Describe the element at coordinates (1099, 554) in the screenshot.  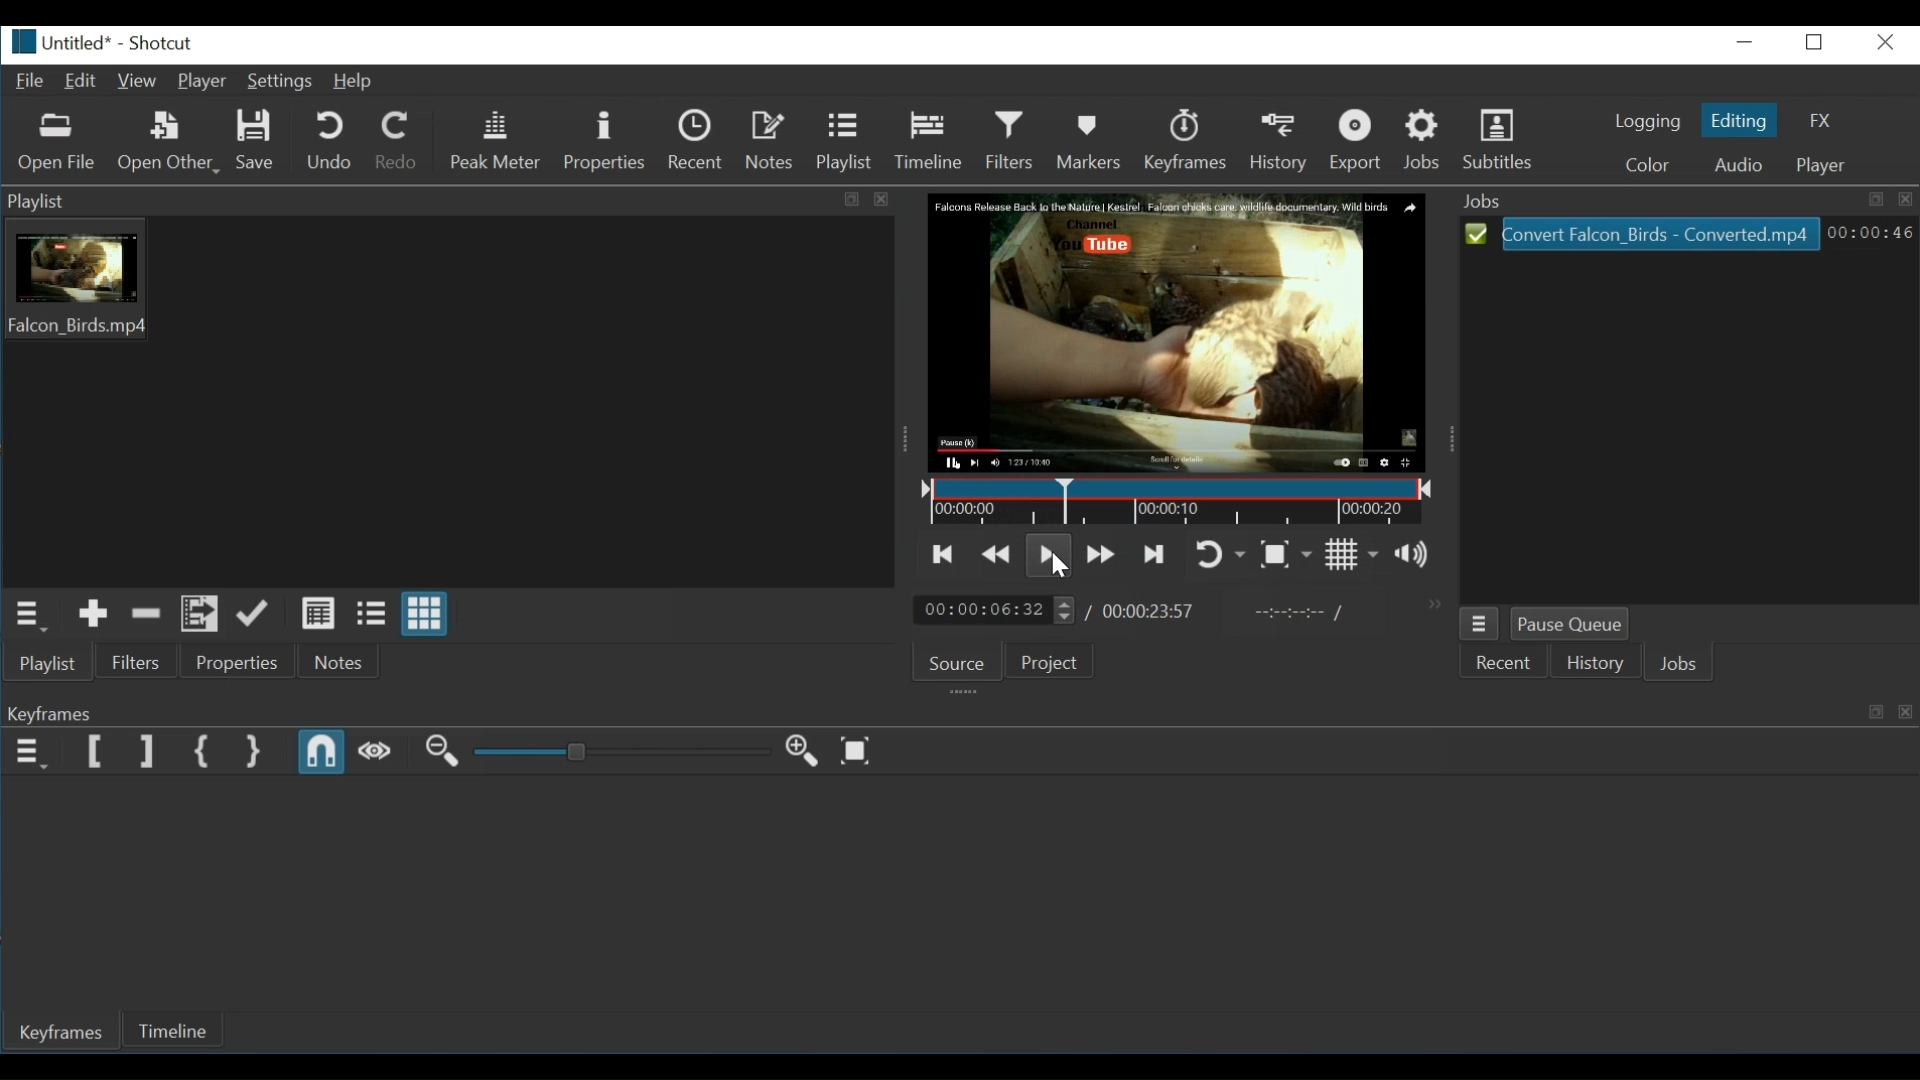
I see `Play quickly forward` at that location.